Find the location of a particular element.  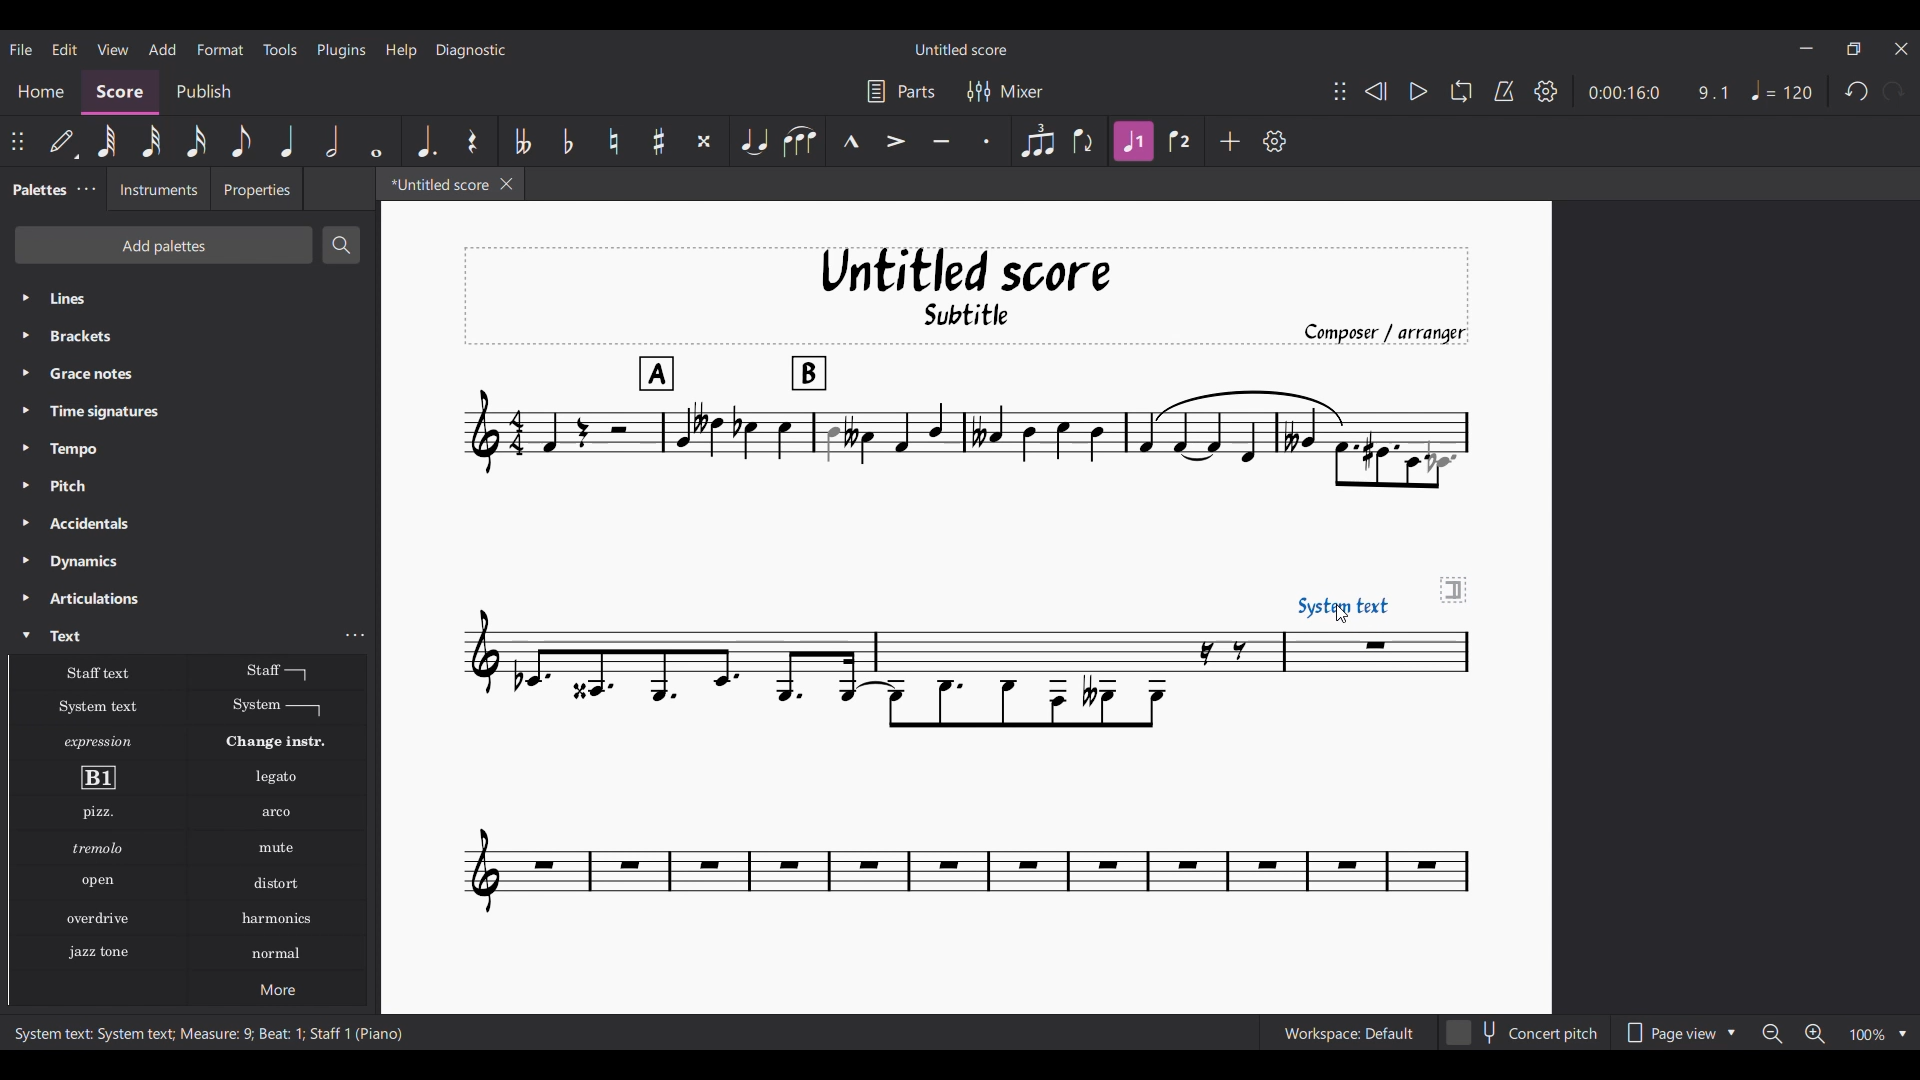

Publish section is located at coordinates (203, 92).